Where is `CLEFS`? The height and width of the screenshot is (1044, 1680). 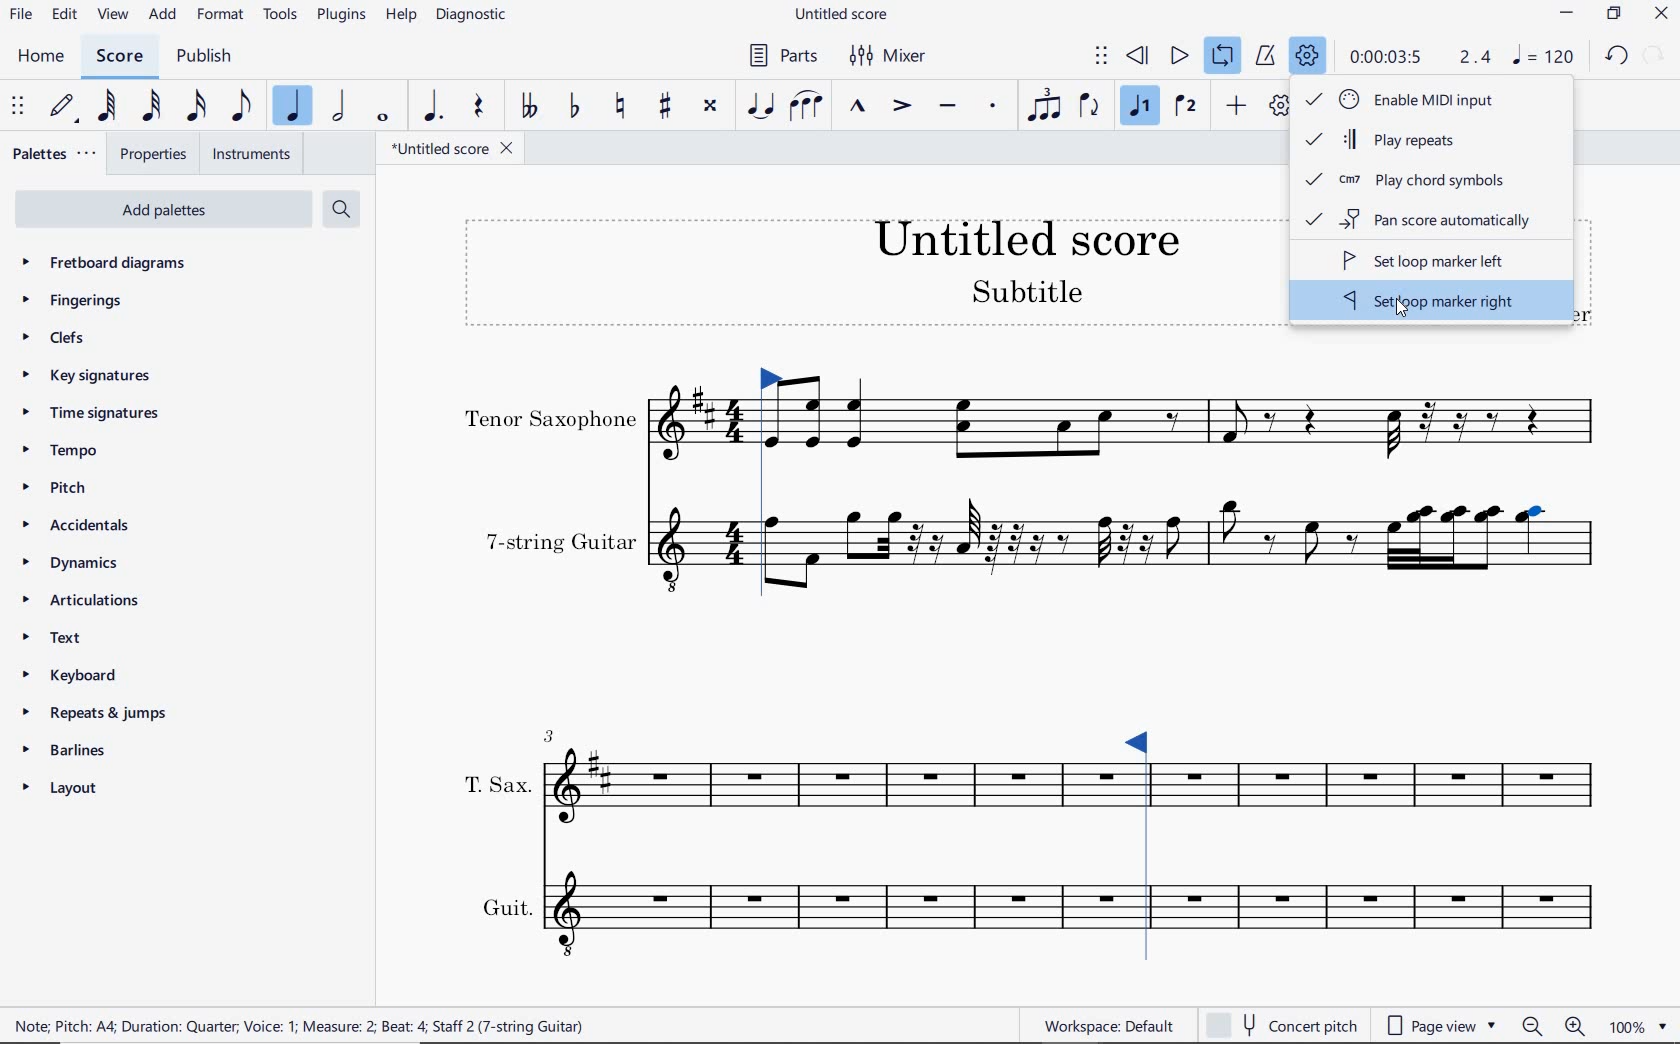
CLEFS is located at coordinates (63, 339).